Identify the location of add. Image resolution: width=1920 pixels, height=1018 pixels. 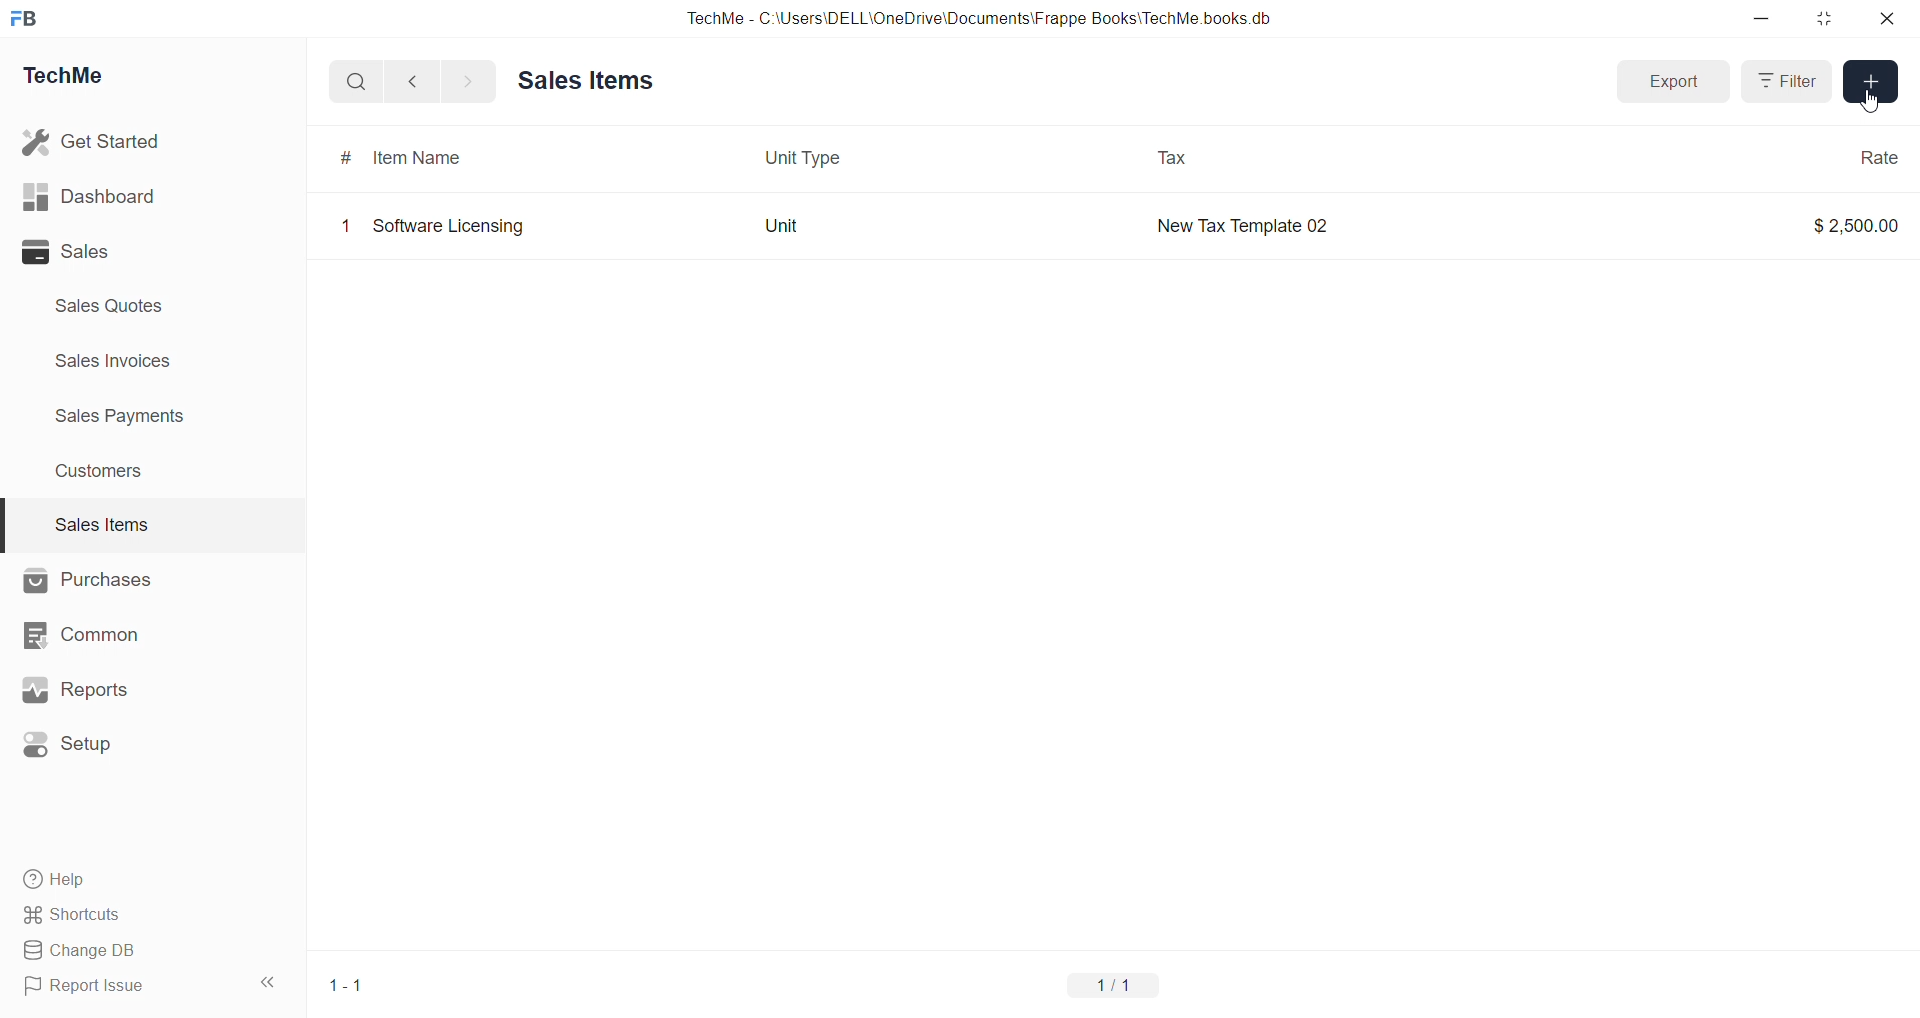
(1871, 81).